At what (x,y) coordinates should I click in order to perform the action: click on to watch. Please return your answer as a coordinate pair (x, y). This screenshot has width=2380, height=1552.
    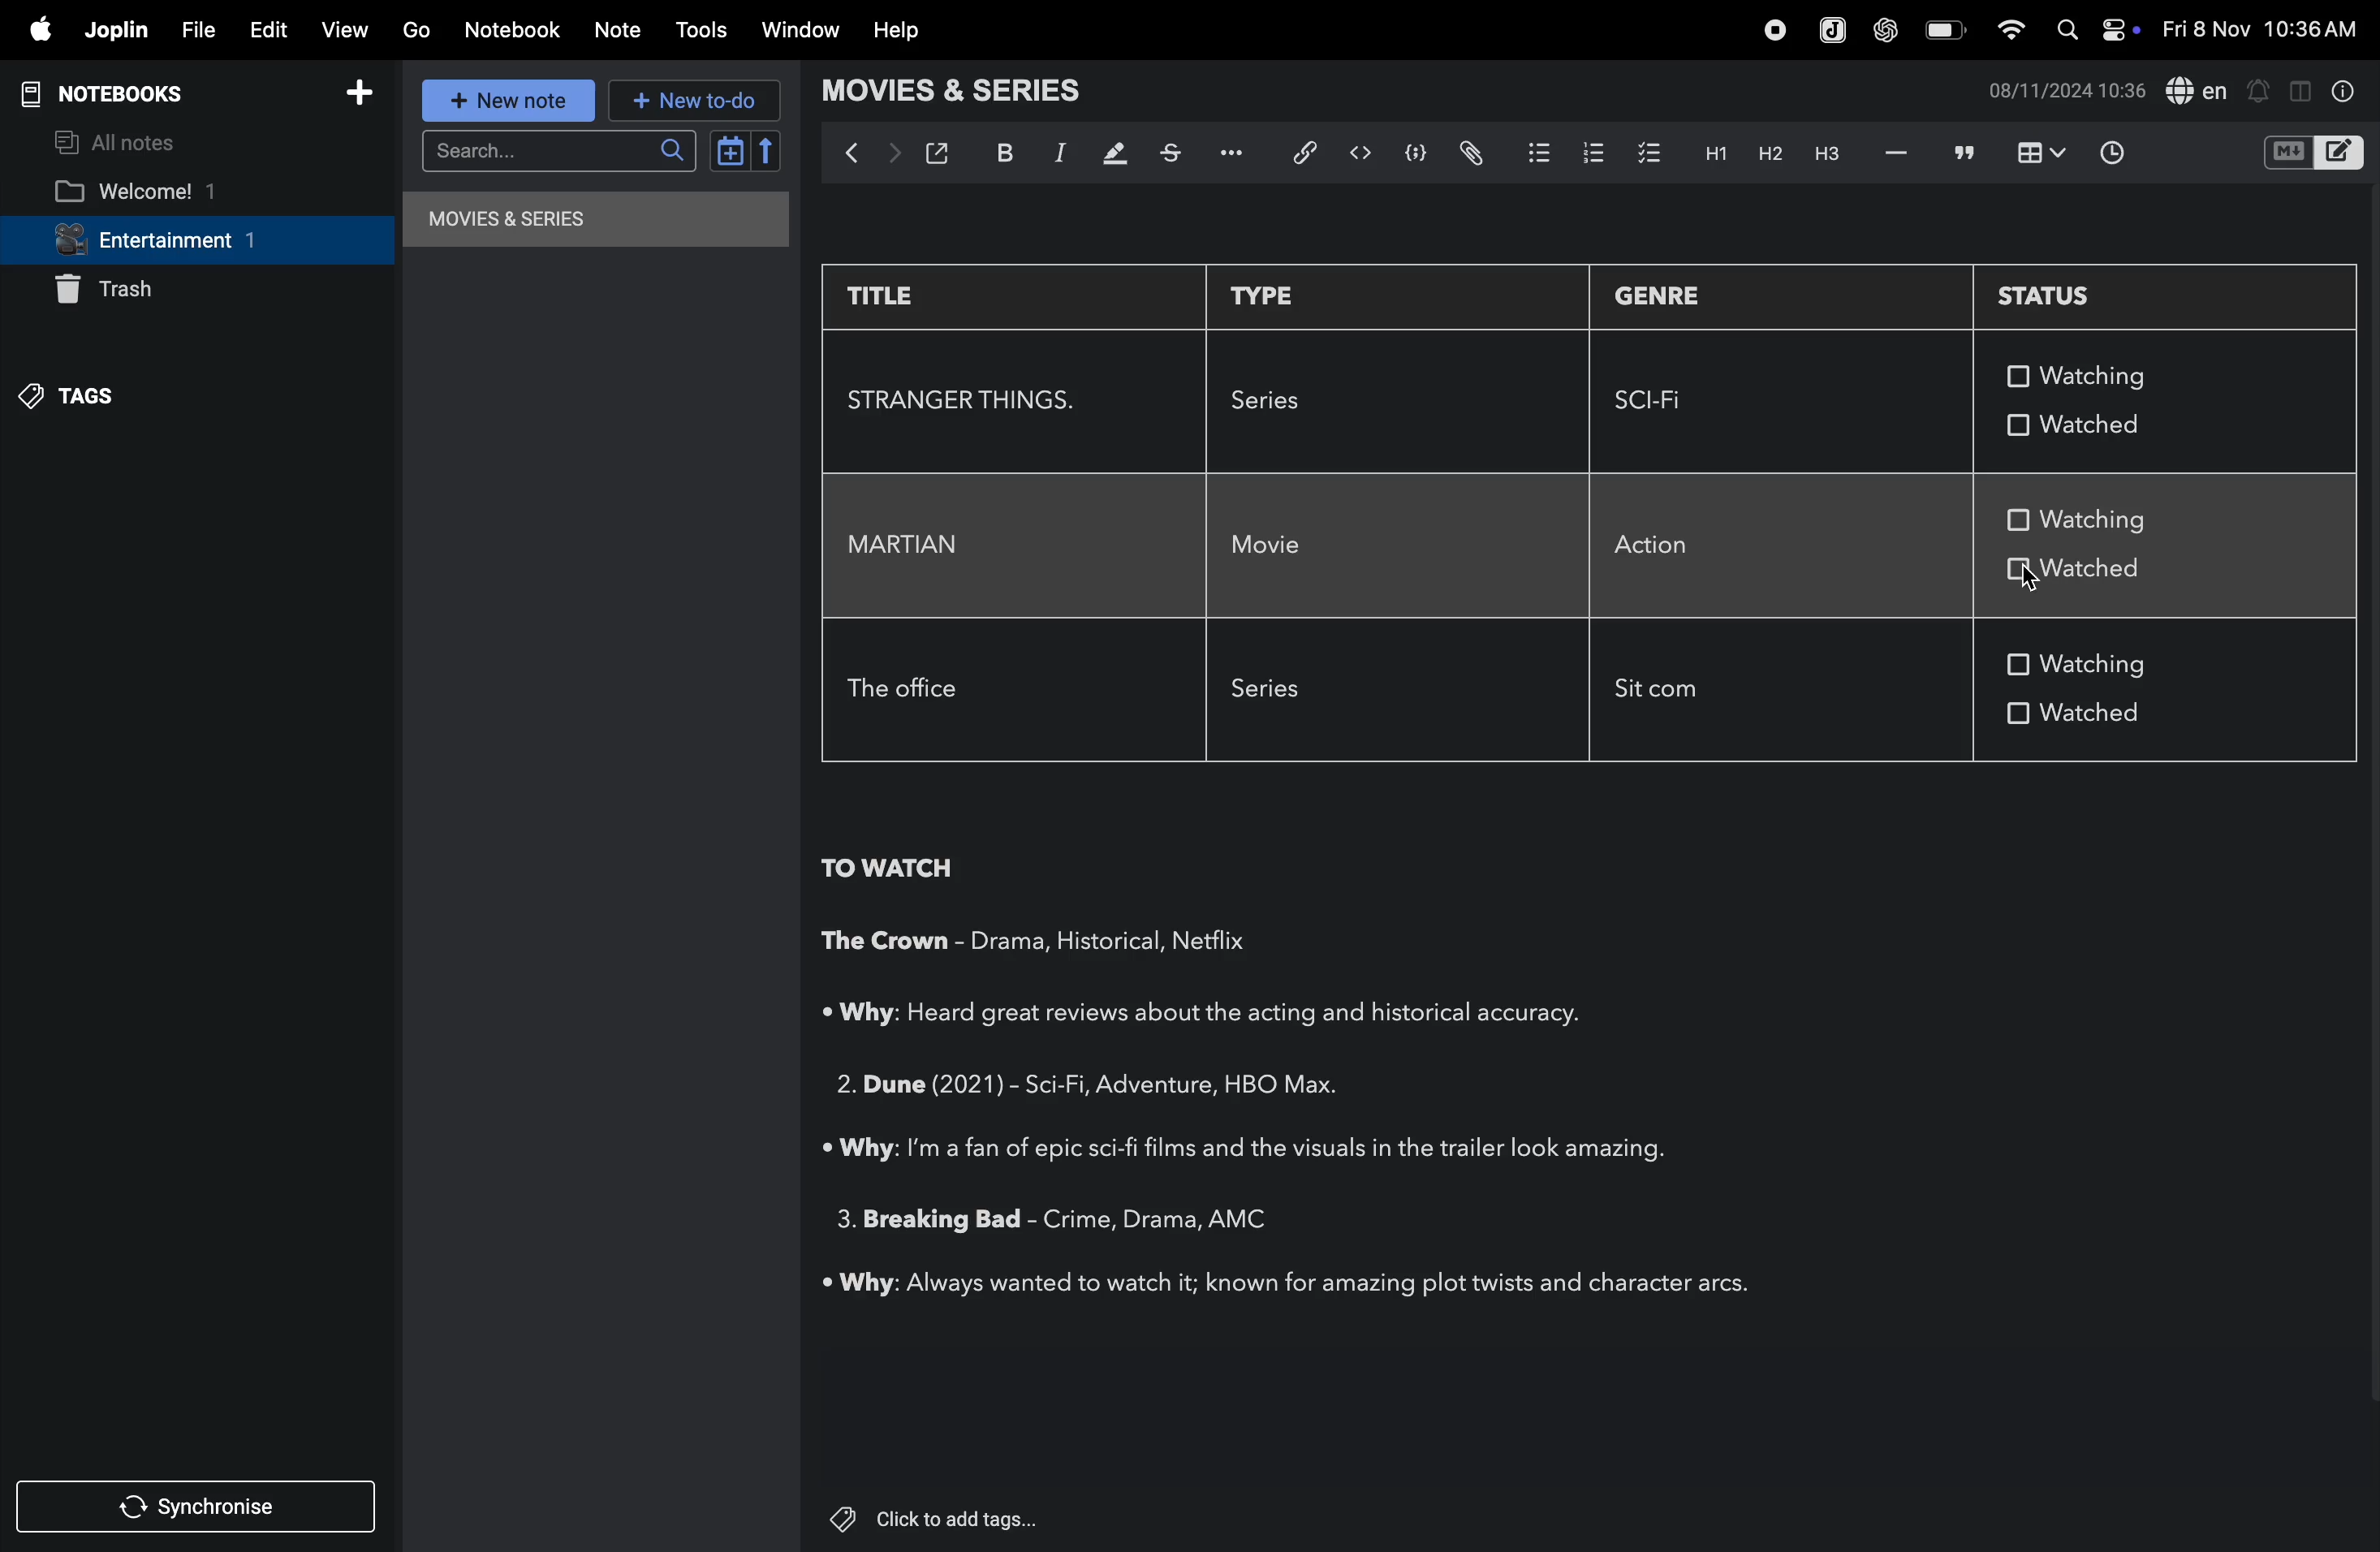
    Looking at the image, I should click on (887, 870).